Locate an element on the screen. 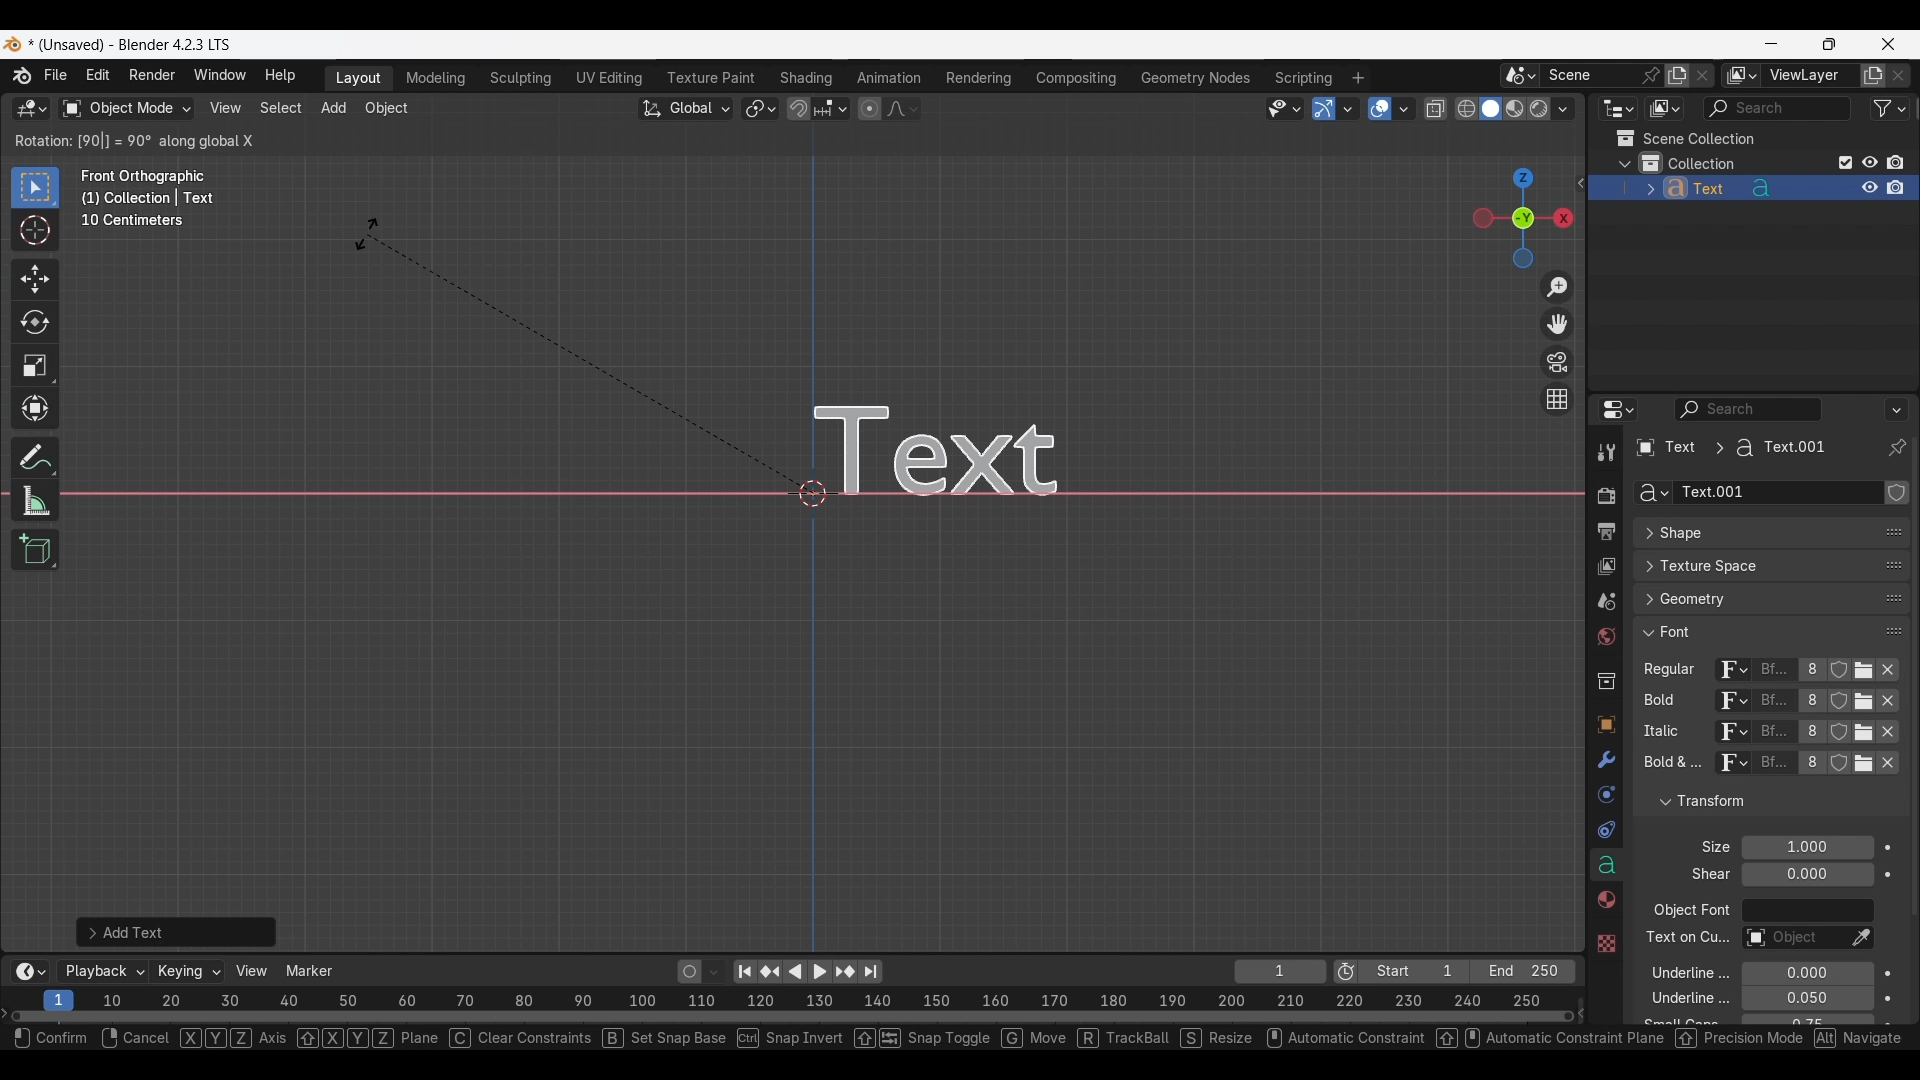 This screenshot has height=1080, width=1920. Click to expand Geometry is located at coordinates (1751, 599).